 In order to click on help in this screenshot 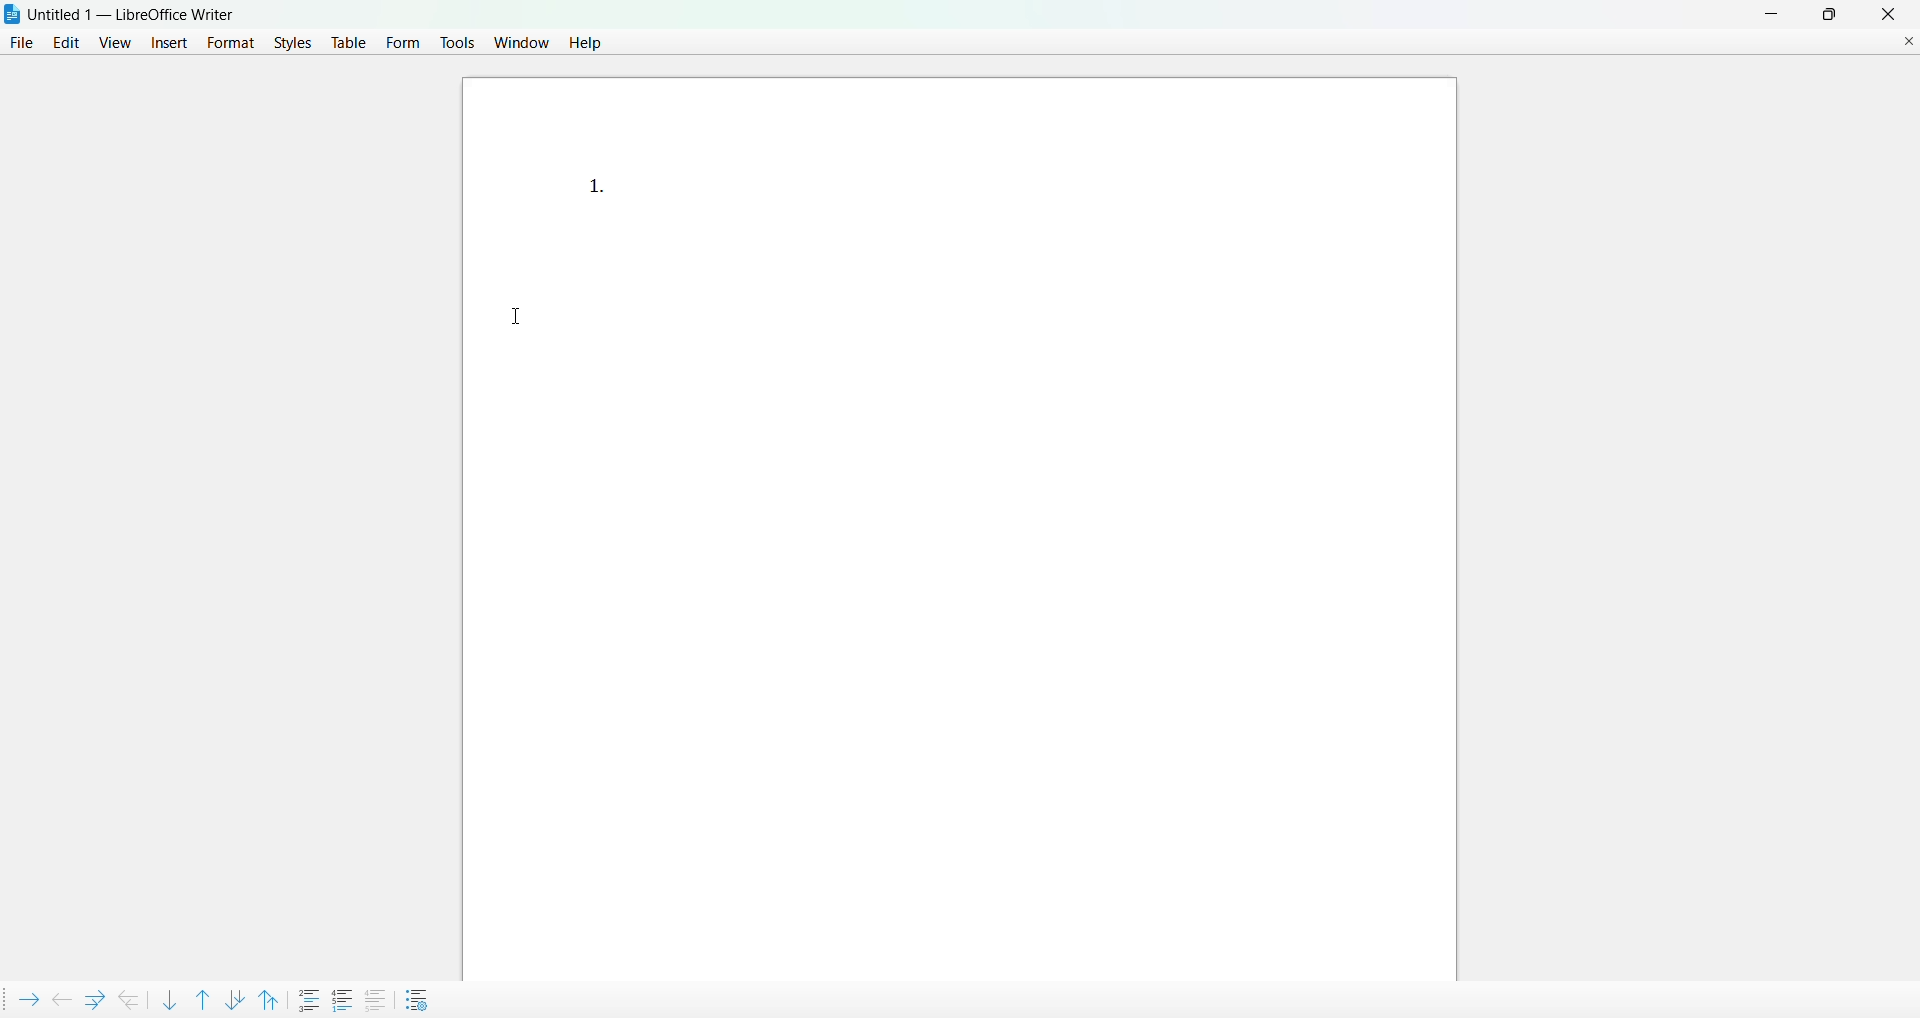, I will do `click(583, 44)`.